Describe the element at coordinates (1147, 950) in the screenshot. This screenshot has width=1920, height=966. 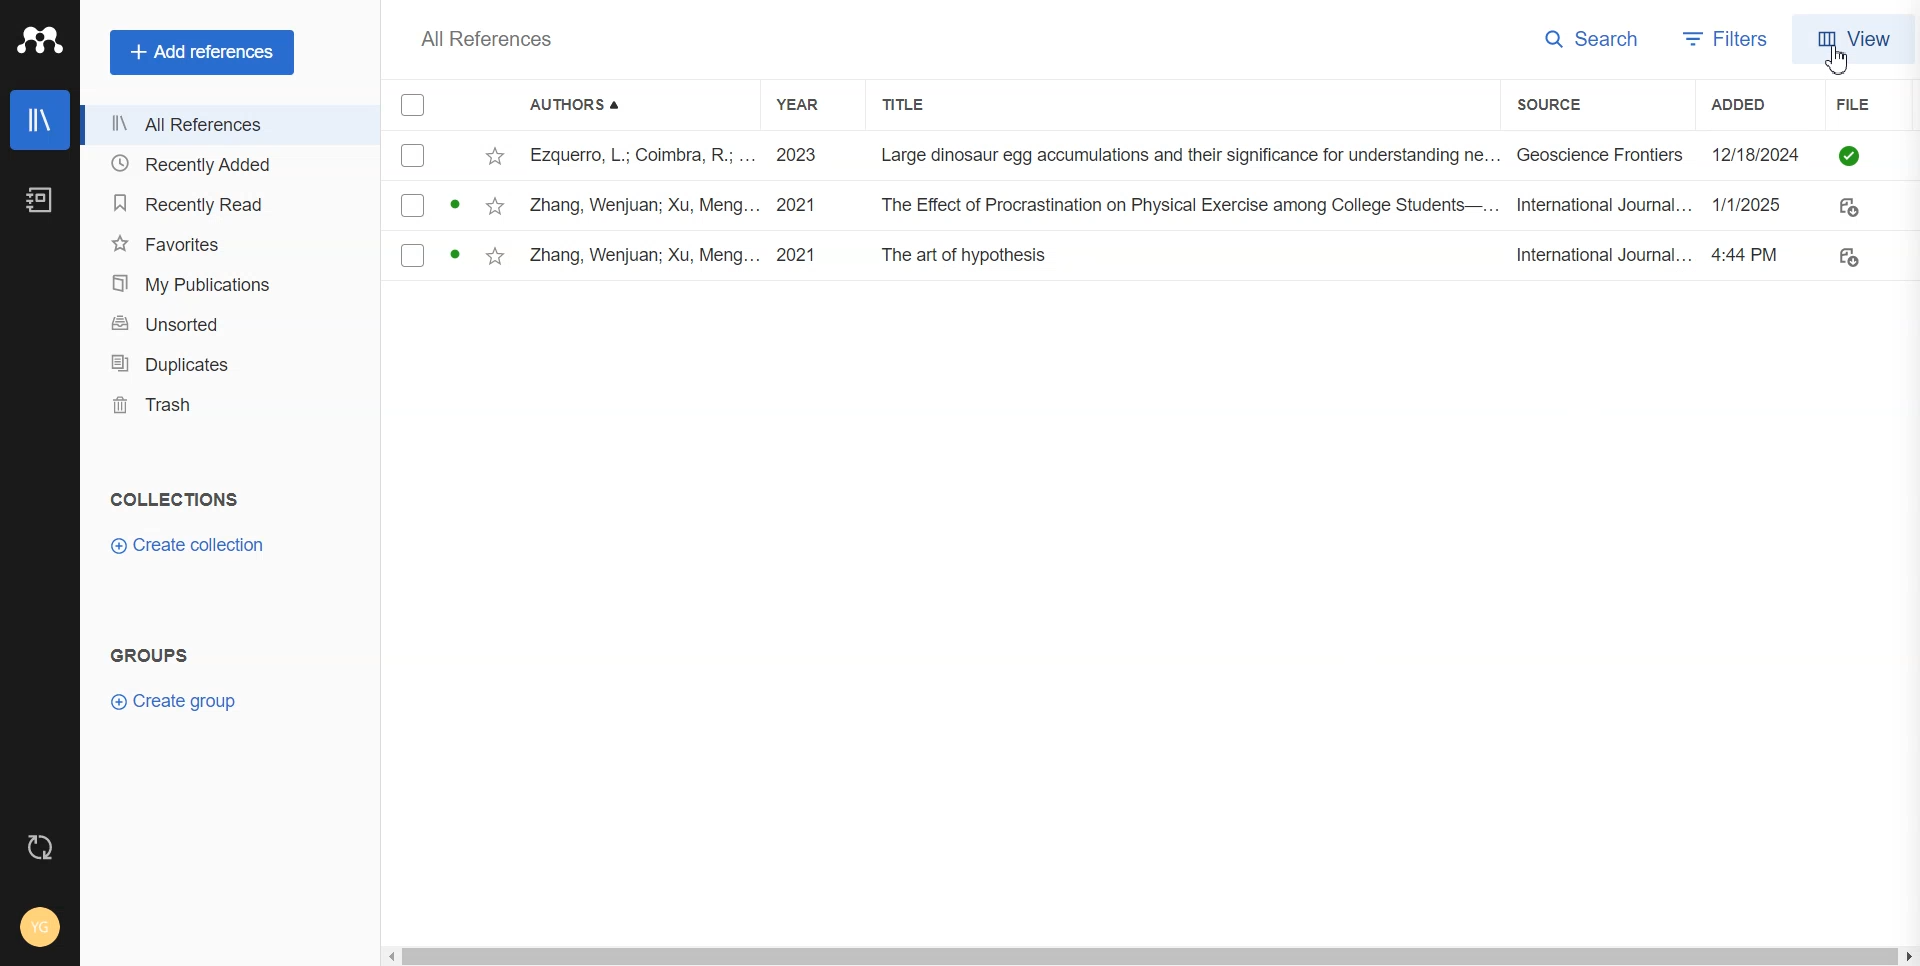
I see `Horizontal scroll bar` at that location.